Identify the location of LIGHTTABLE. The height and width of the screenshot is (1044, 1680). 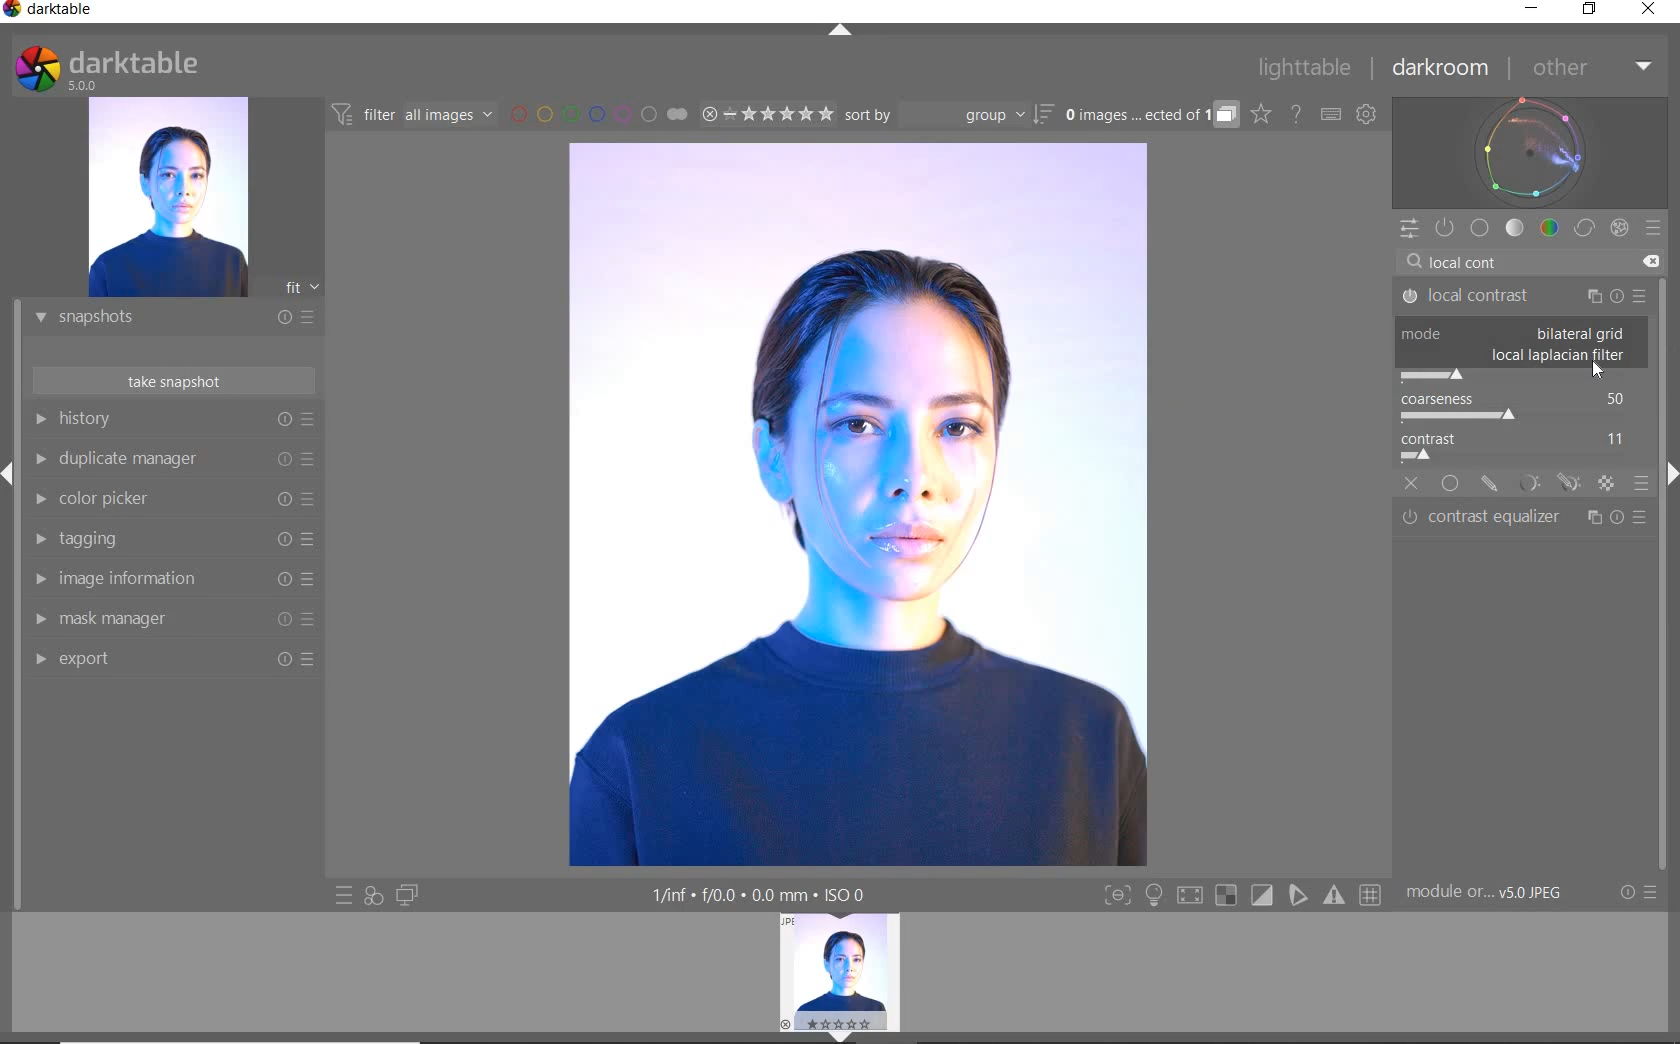
(1305, 71).